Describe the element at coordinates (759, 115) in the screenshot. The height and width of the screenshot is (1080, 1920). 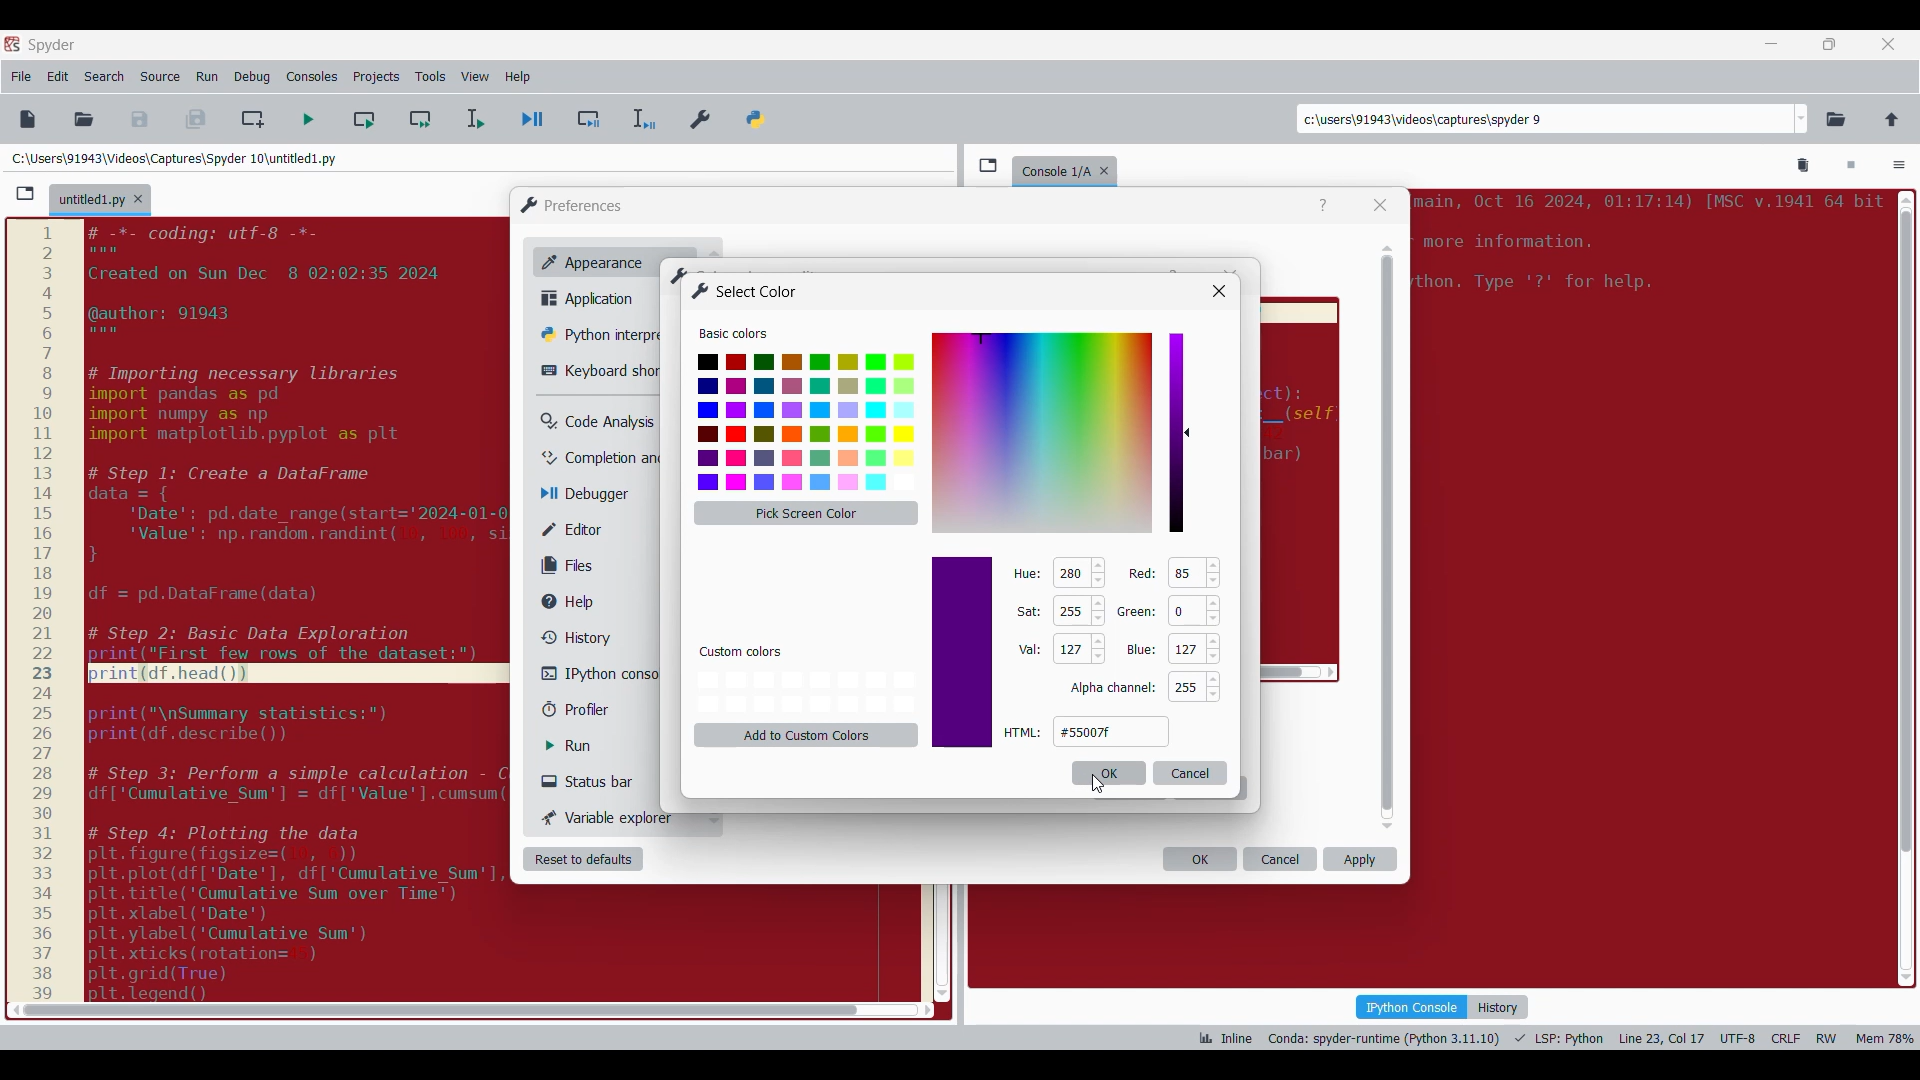
I see `PYTHONPATH manager` at that location.